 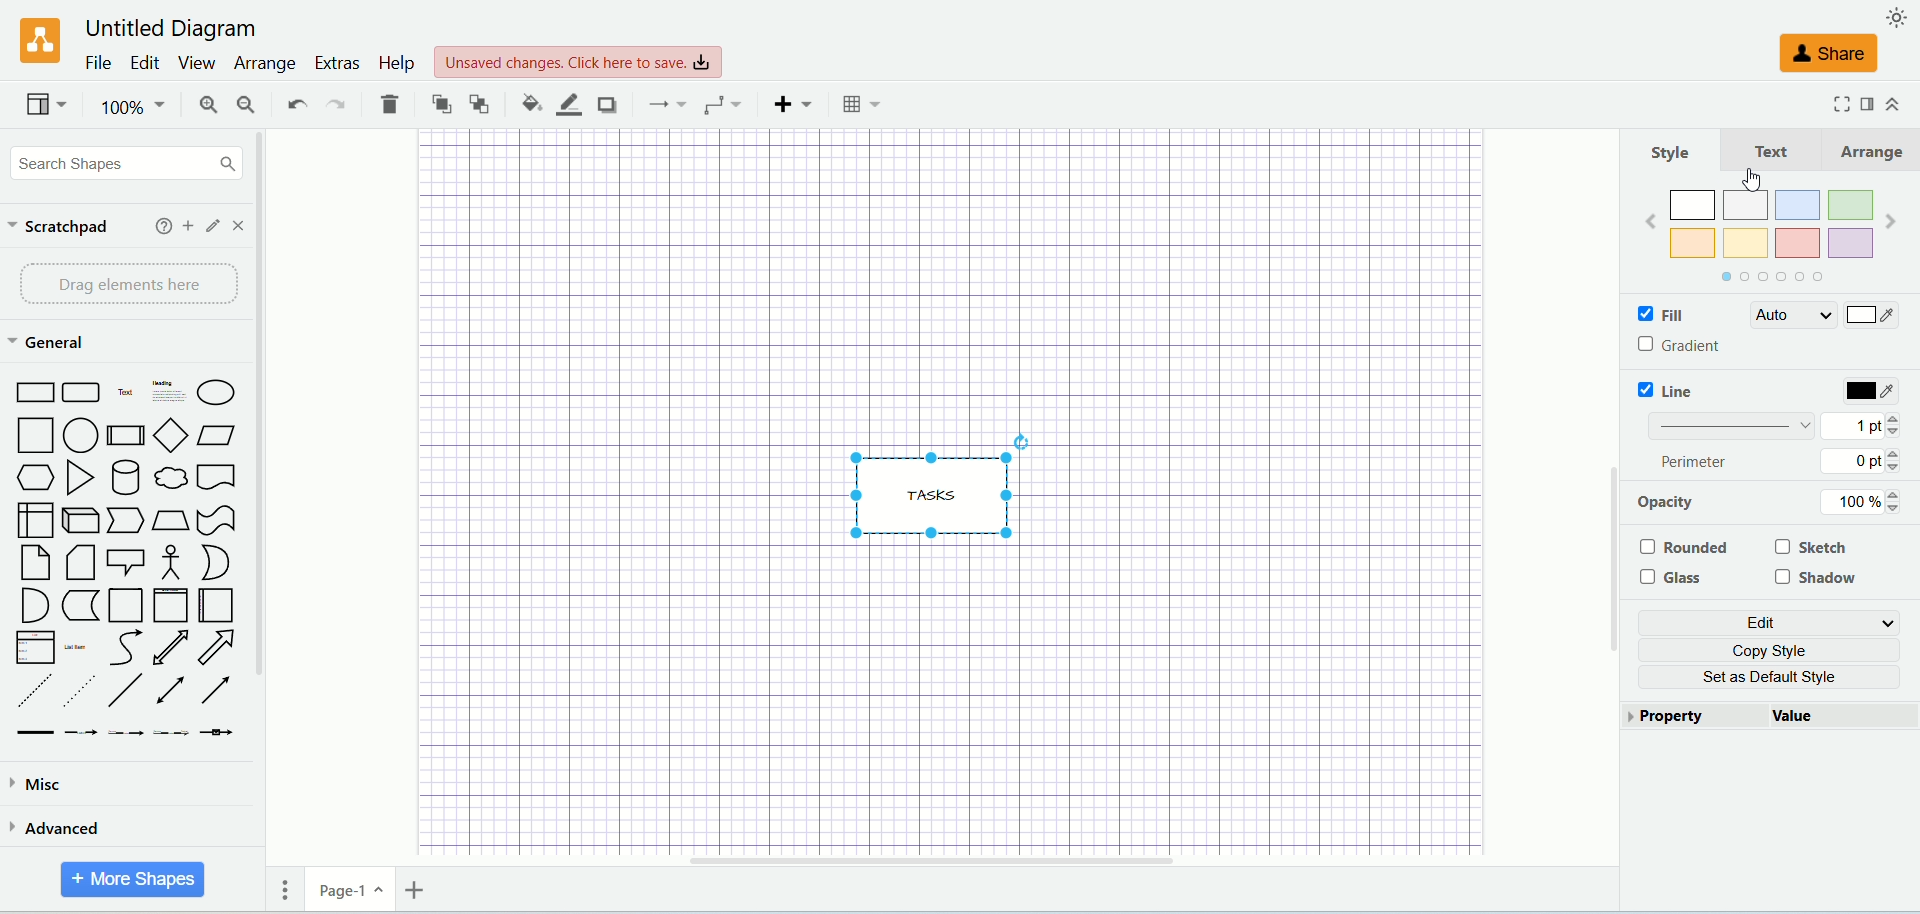 What do you see at coordinates (45, 342) in the screenshot?
I see `general` at bounding box center [45, 342].